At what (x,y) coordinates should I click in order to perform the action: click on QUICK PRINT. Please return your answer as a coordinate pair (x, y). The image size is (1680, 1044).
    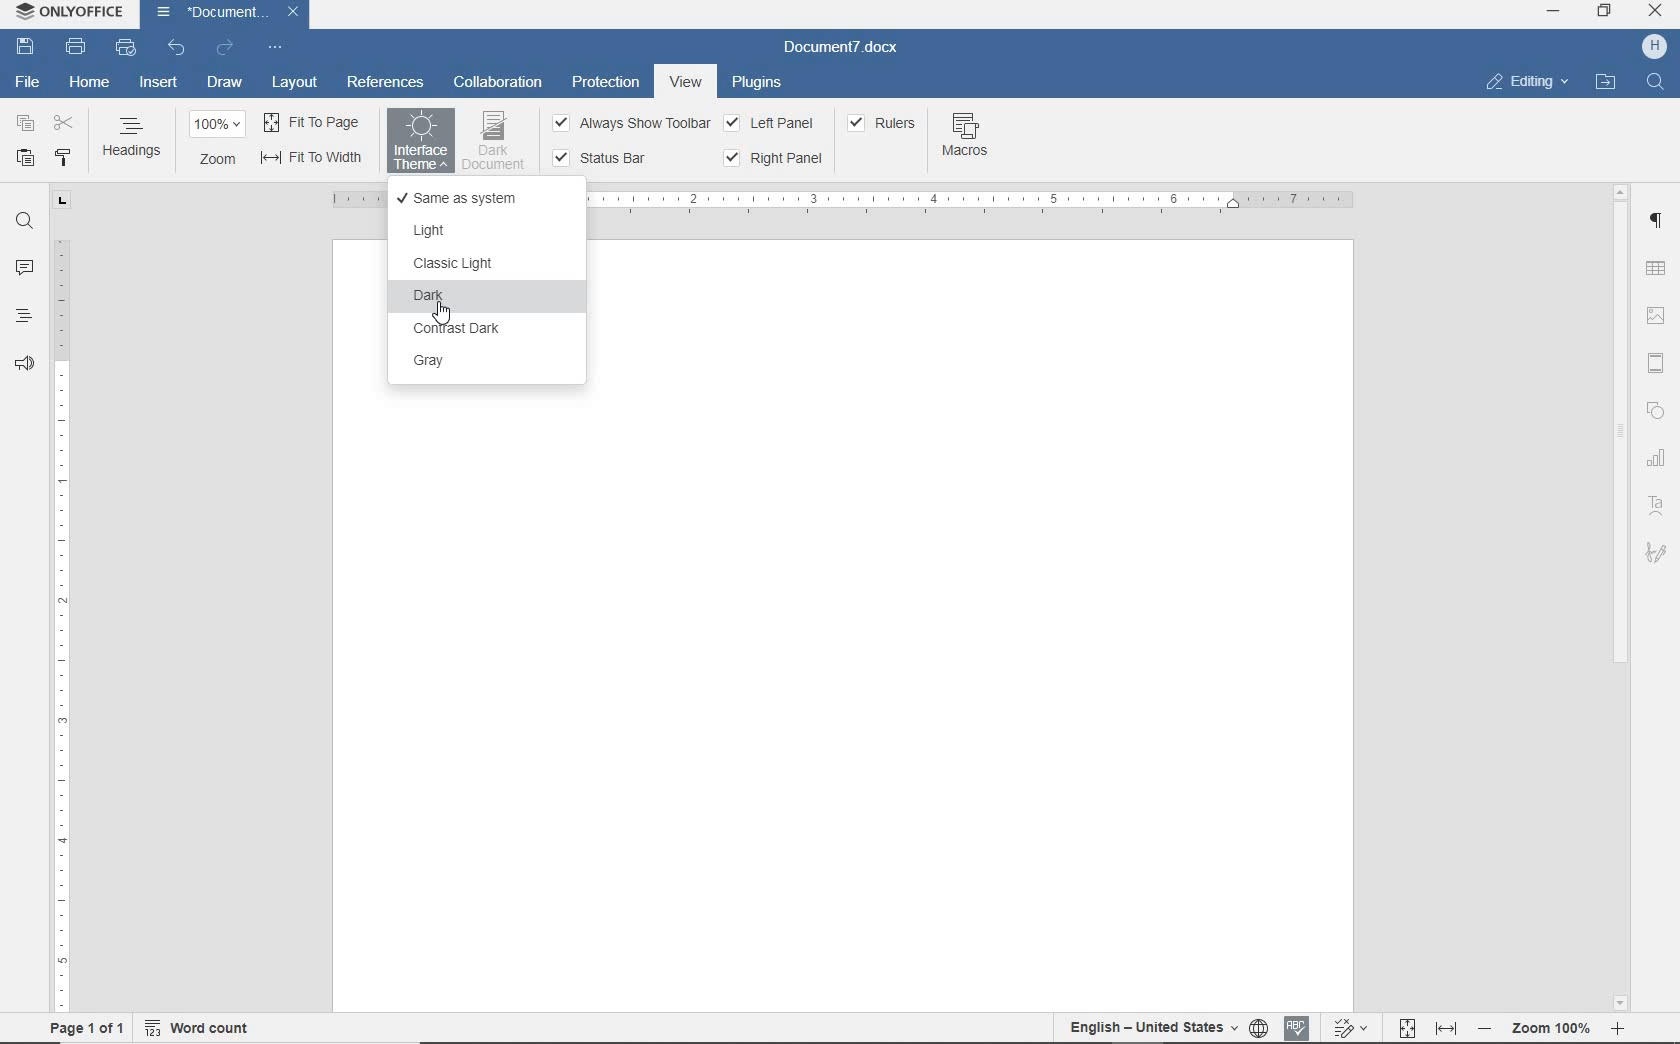
    Looking at the image, I should click on (124, 46).